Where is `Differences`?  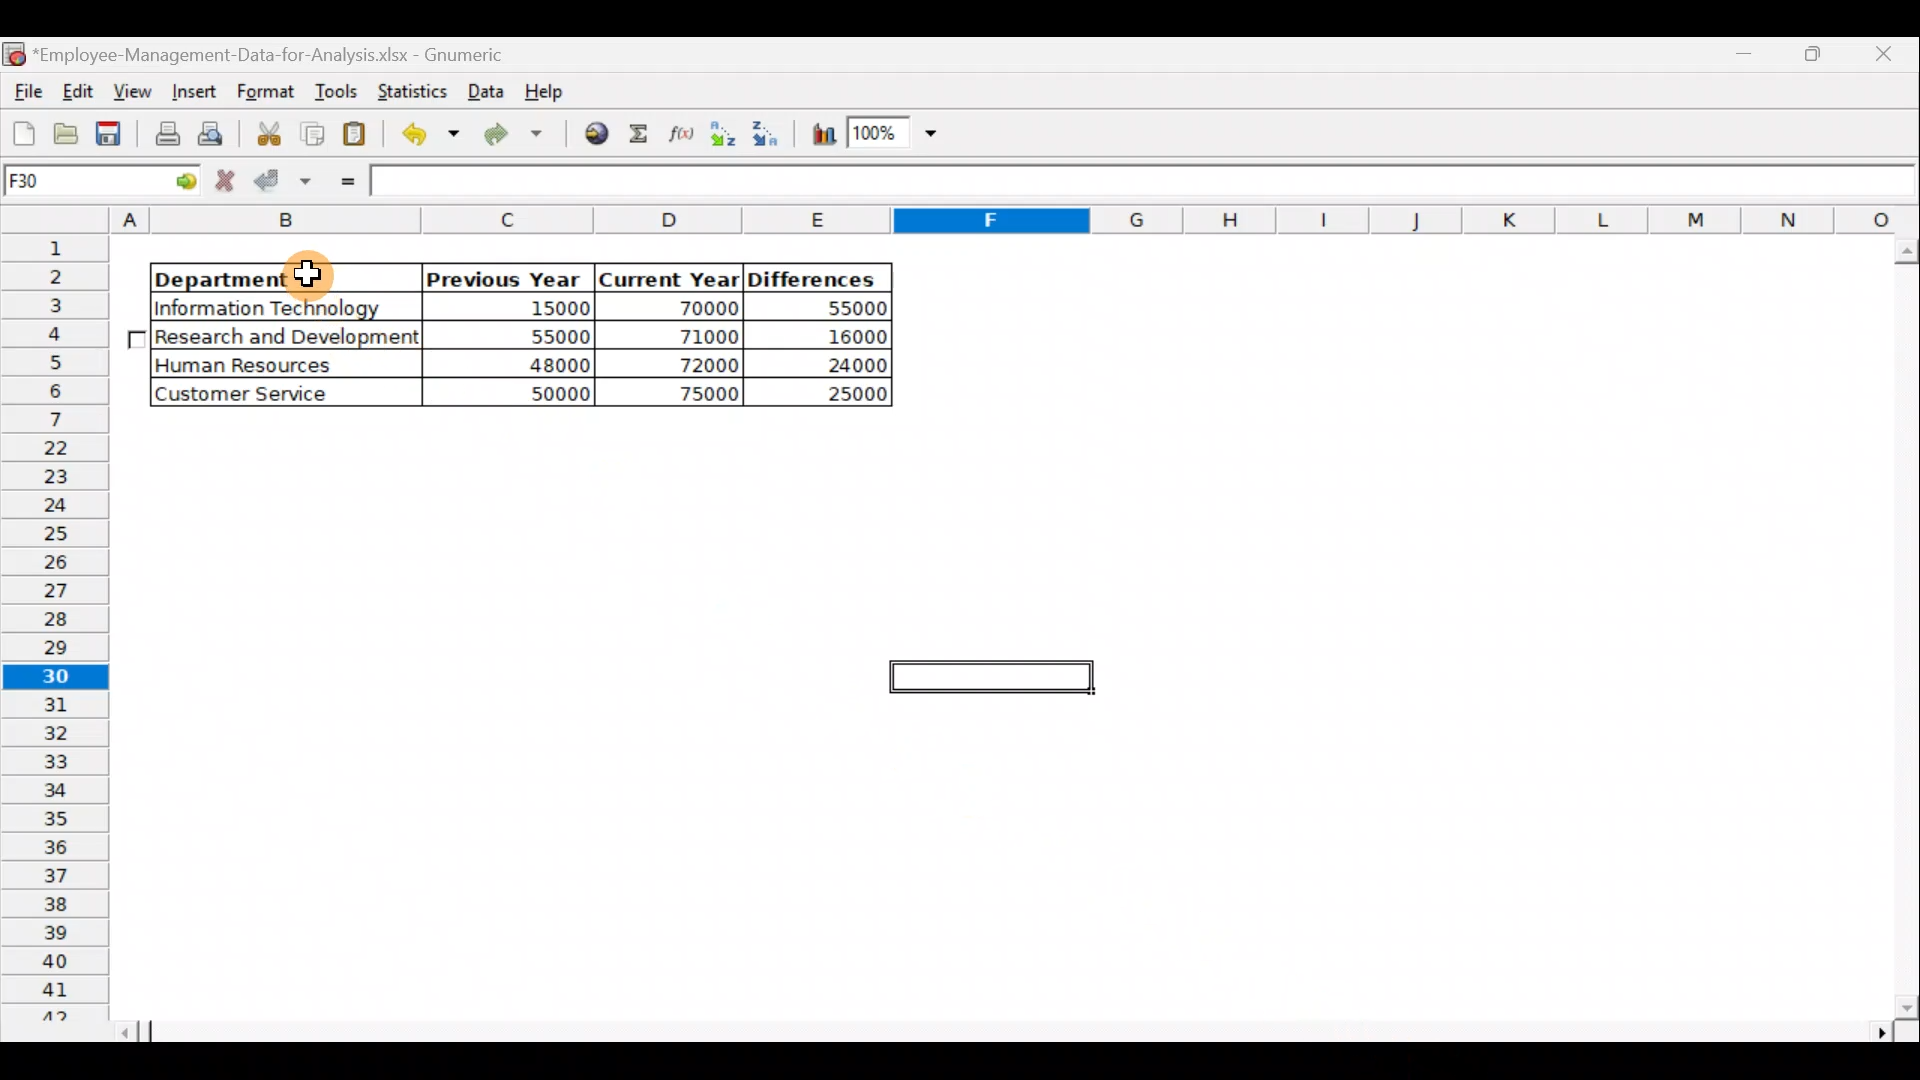
Differences is located at coordinates (816, 278).